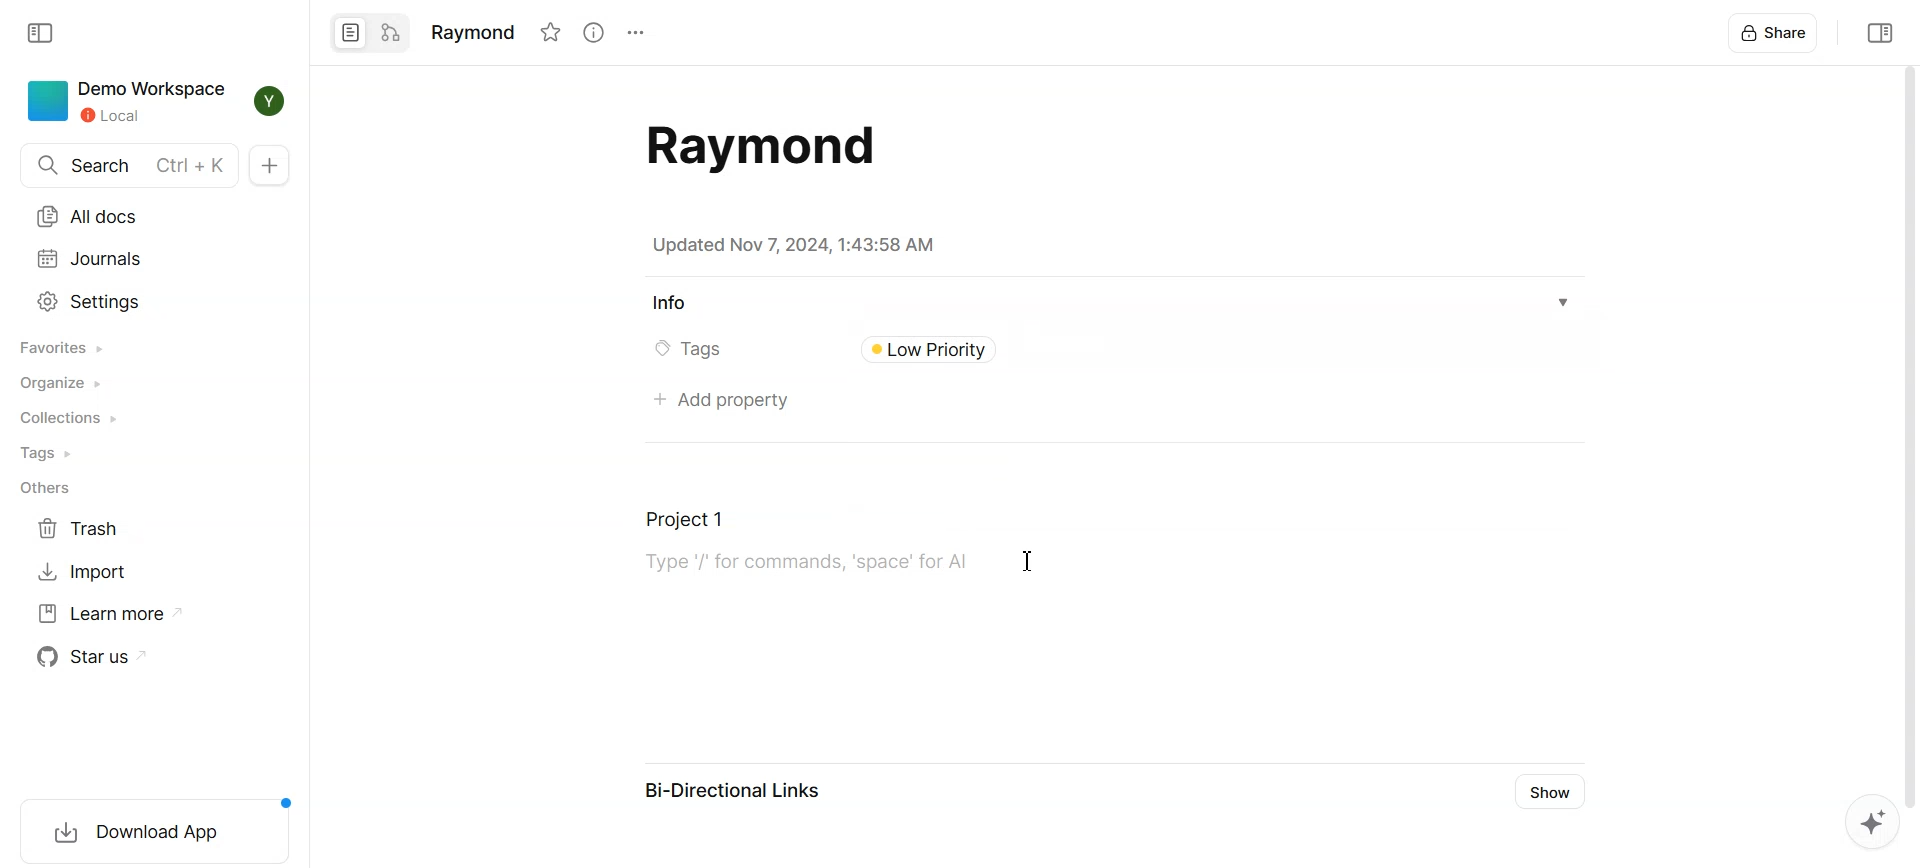 This screenshot has width=1920, height=868. I want to click on Import, so click(83, 570).